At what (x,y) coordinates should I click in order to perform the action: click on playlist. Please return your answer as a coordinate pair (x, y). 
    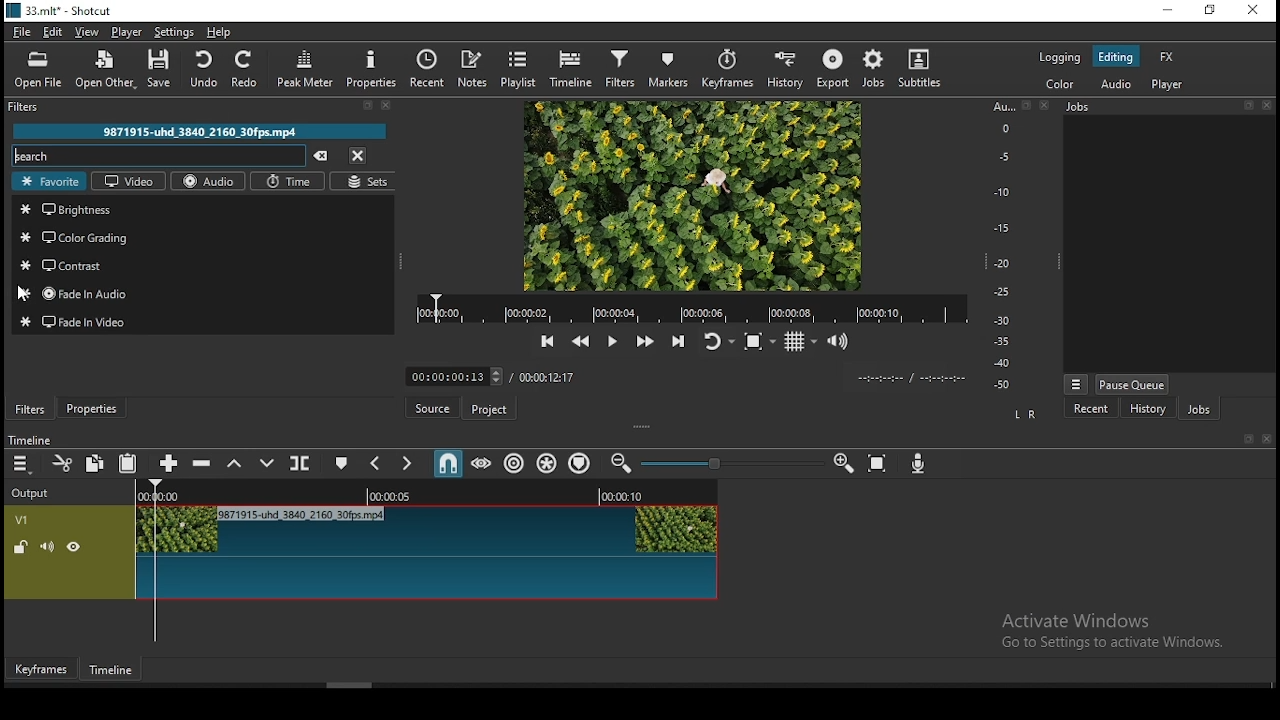
    Looking at the image, I should click on (521, 68).